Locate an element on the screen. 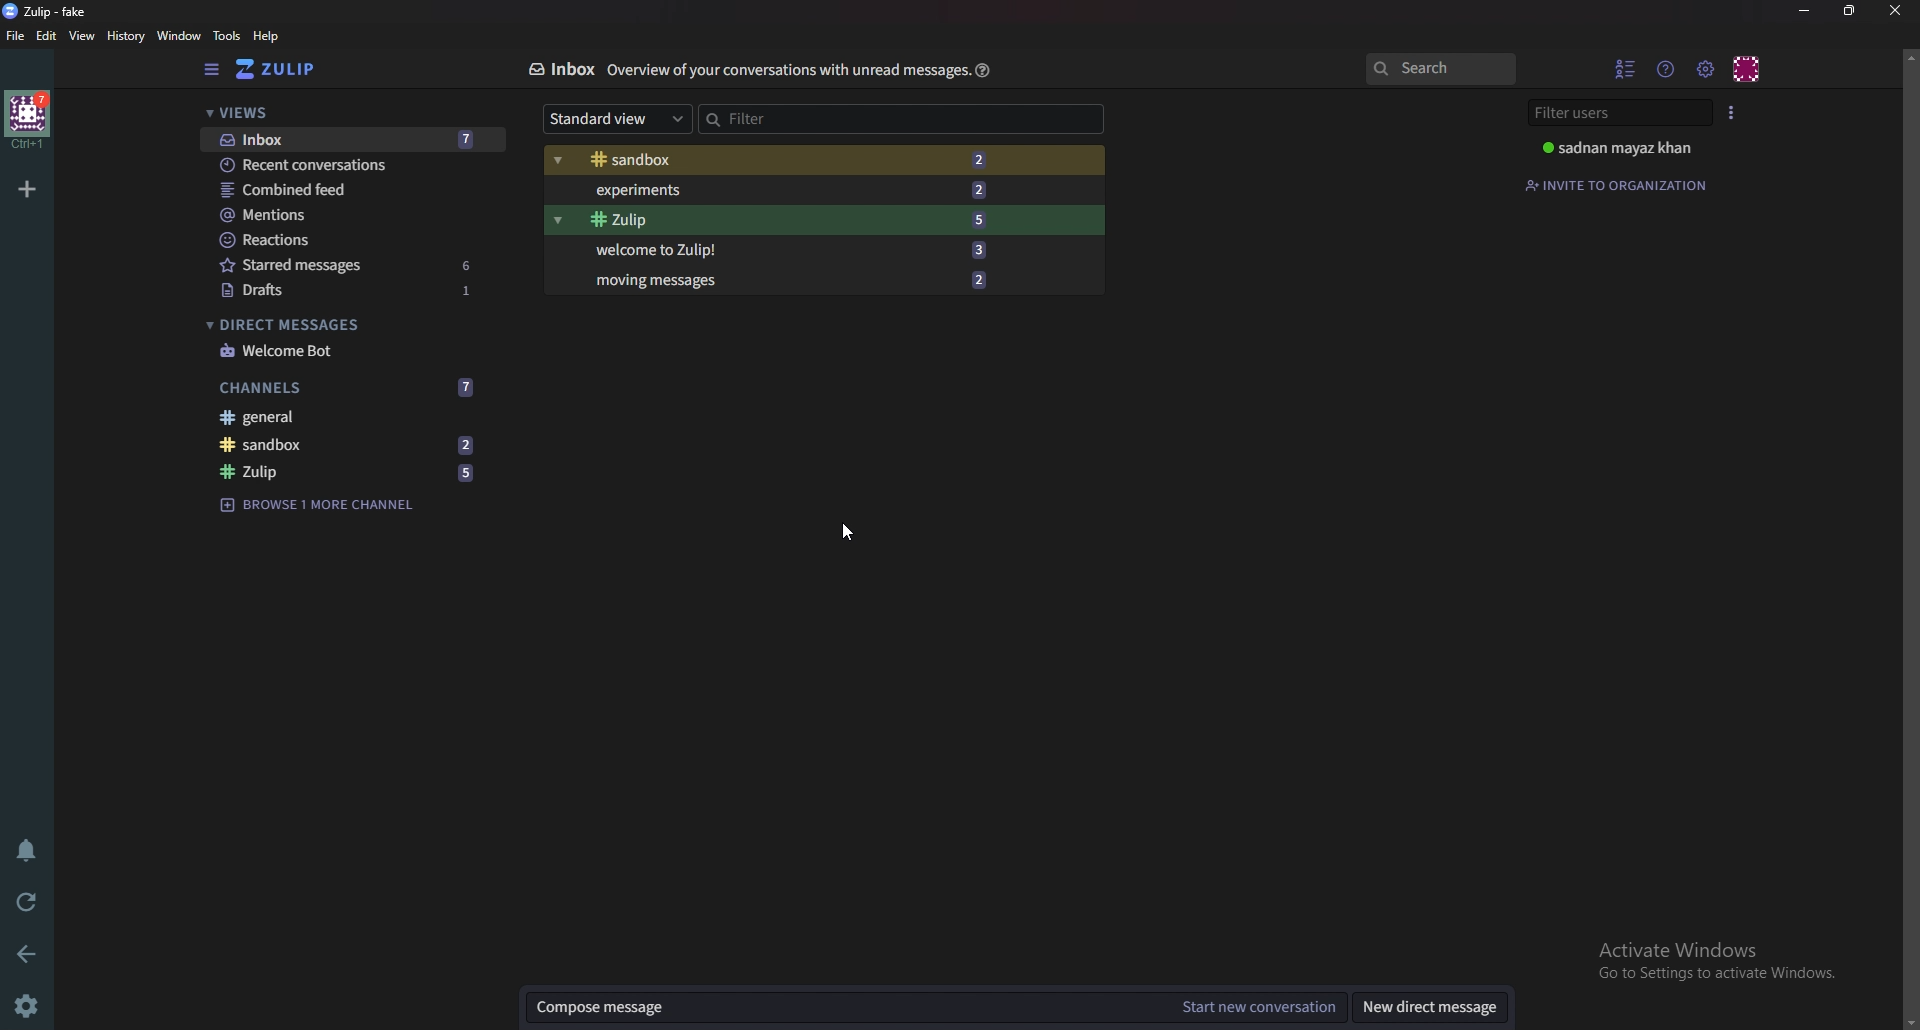 The height and width of the screenshot is (1030, 1920). Welcome to Zulip is located at coordinates (677, 250).